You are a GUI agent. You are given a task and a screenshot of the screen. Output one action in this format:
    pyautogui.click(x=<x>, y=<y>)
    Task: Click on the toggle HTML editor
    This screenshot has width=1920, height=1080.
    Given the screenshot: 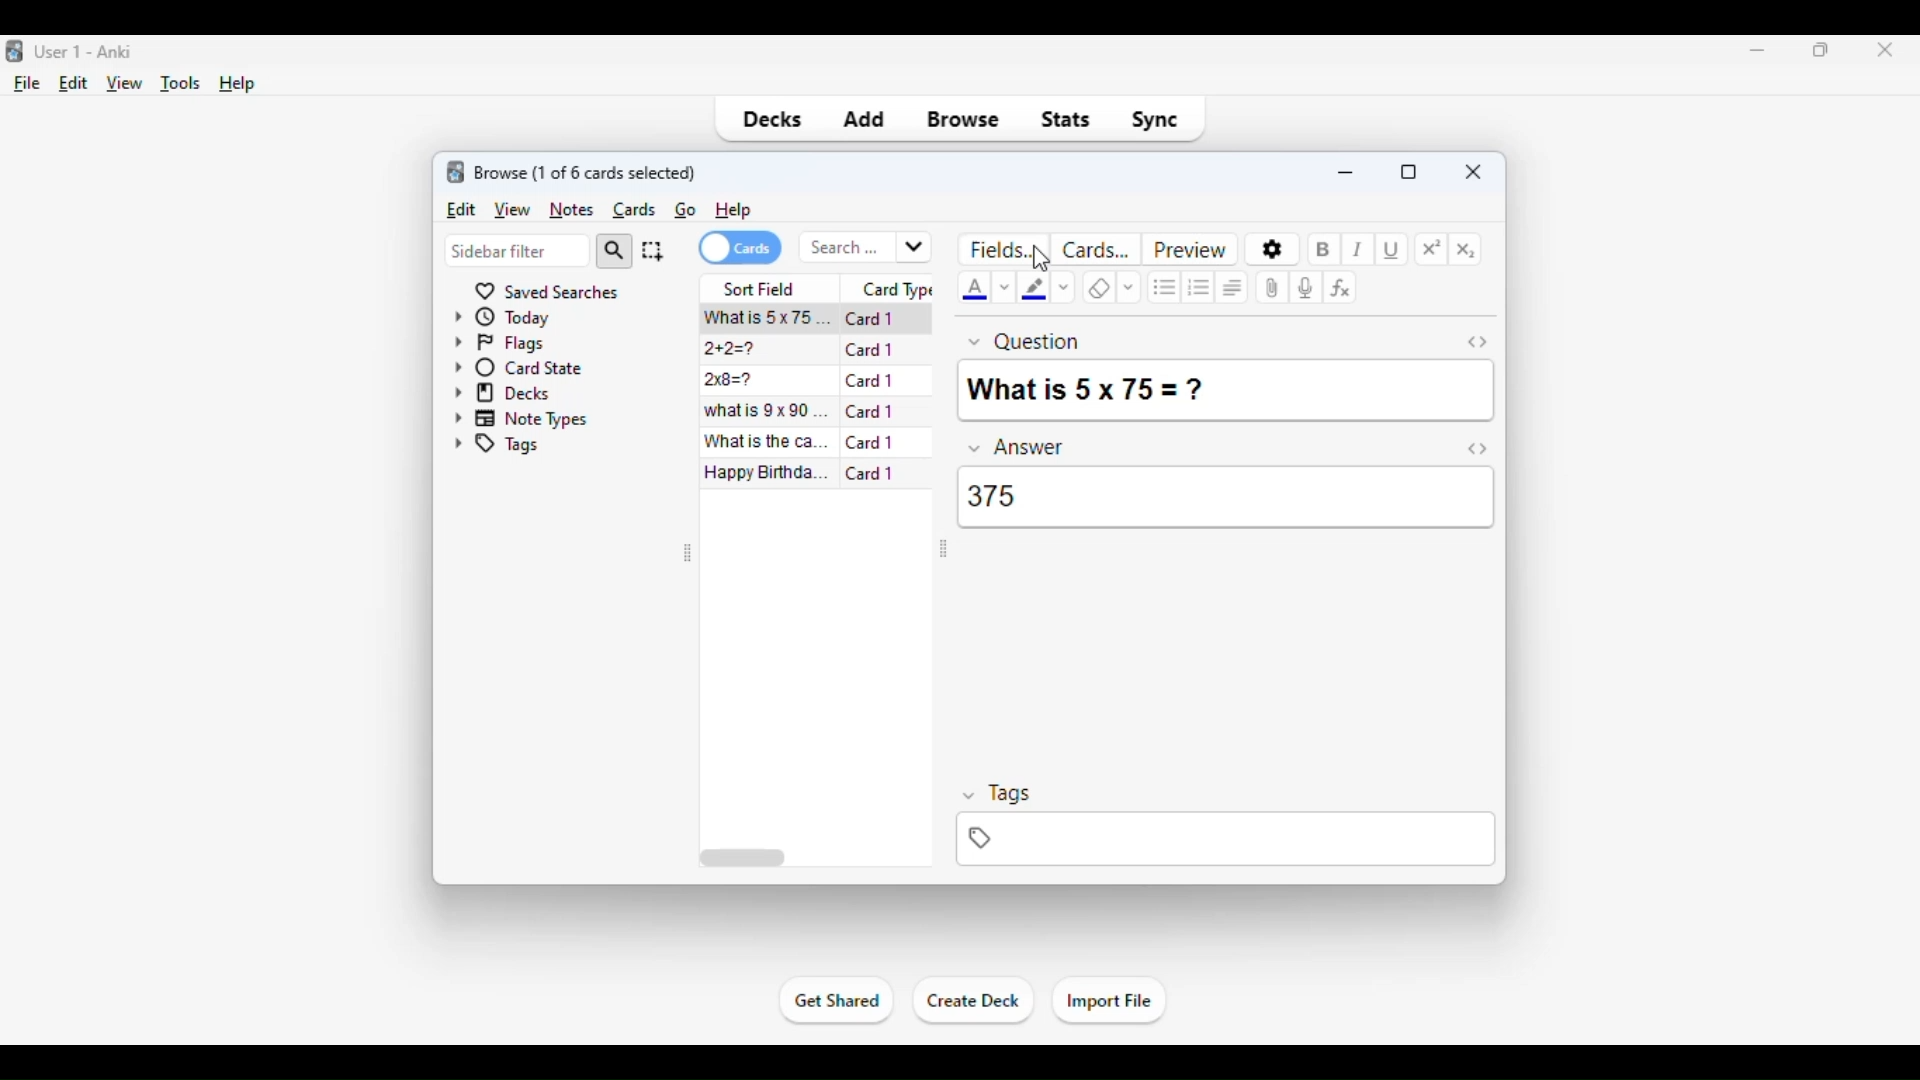 What is the action you would take?
    pyautogui.click(x=1478, y=448)
    